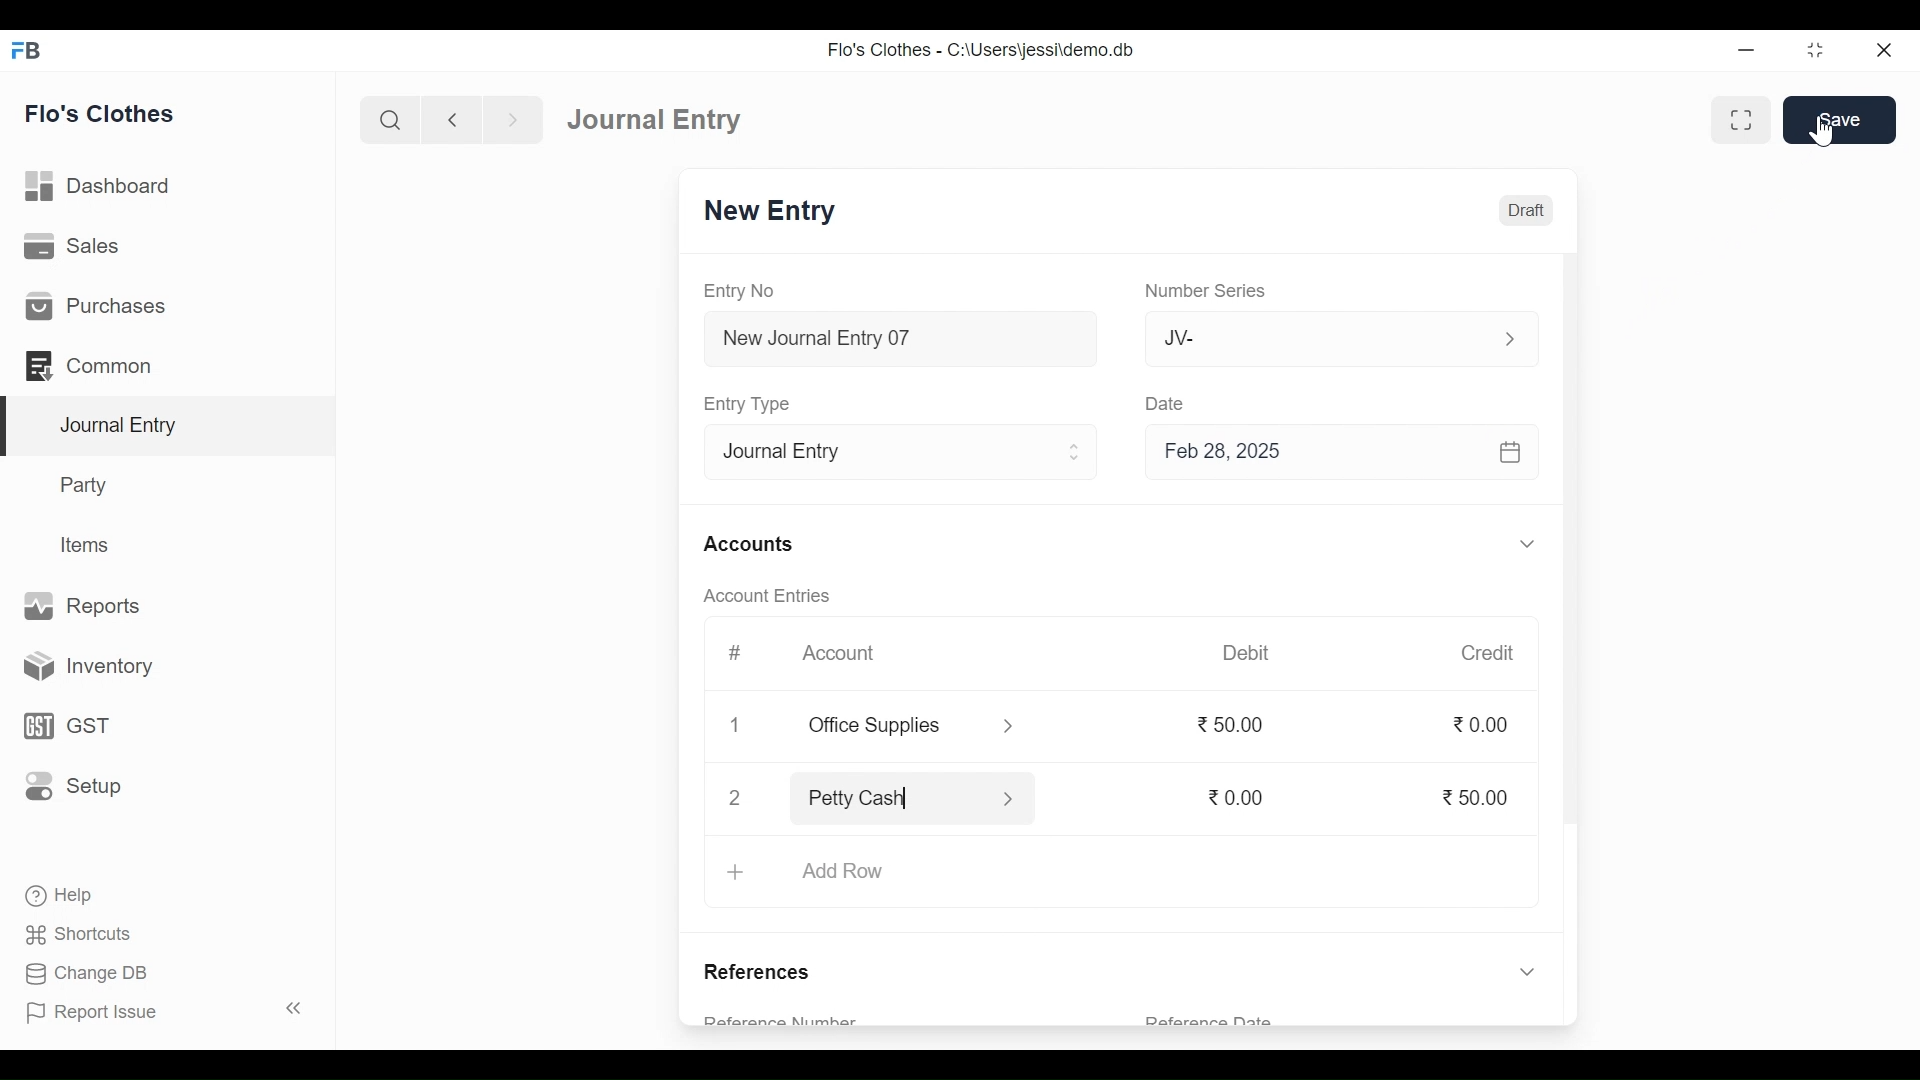 The height and width of the screenshot is (1080, 1920). What do you see at coordinates (99, 185) in the screenshot?
I see `Dashboard` at bounding box center [99, 185].